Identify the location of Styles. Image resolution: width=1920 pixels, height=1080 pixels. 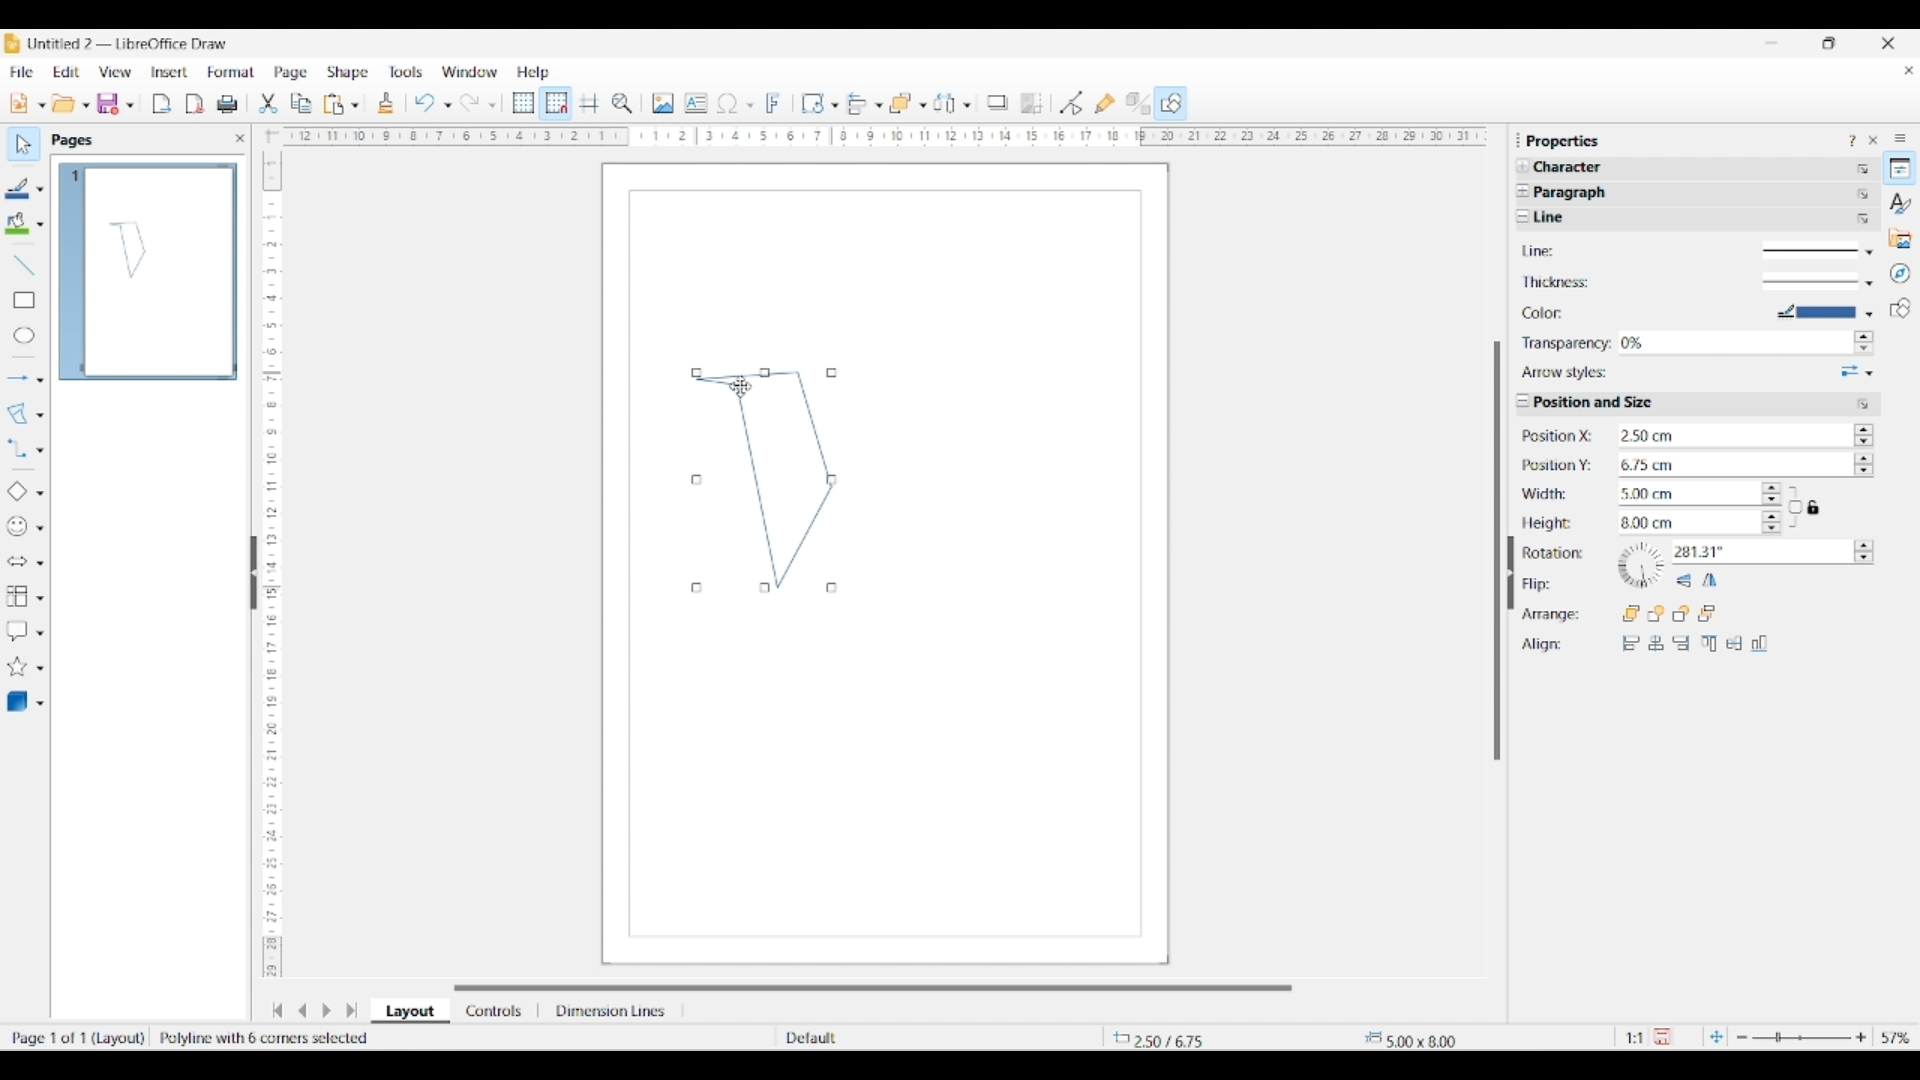
(1901, 203).